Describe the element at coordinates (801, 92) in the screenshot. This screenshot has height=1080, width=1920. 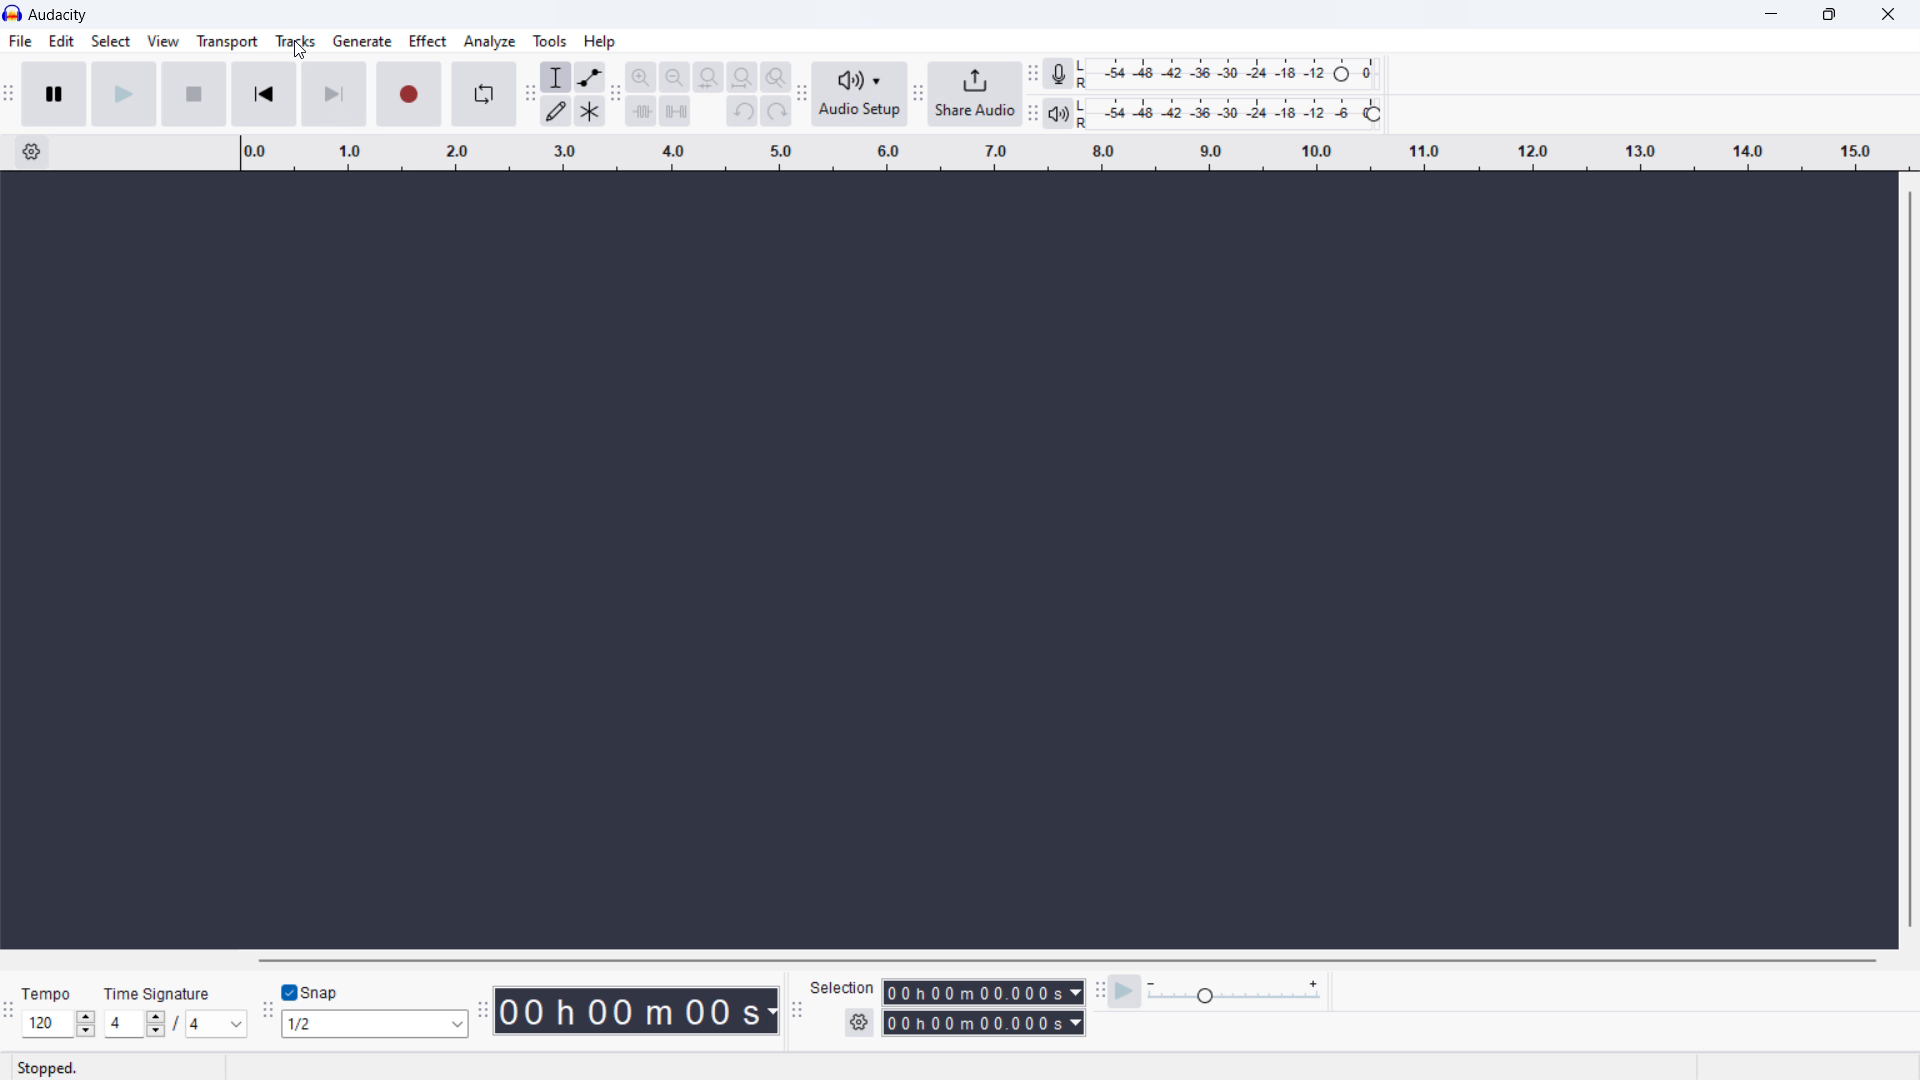
I see `audio setup toolbar` at that location.